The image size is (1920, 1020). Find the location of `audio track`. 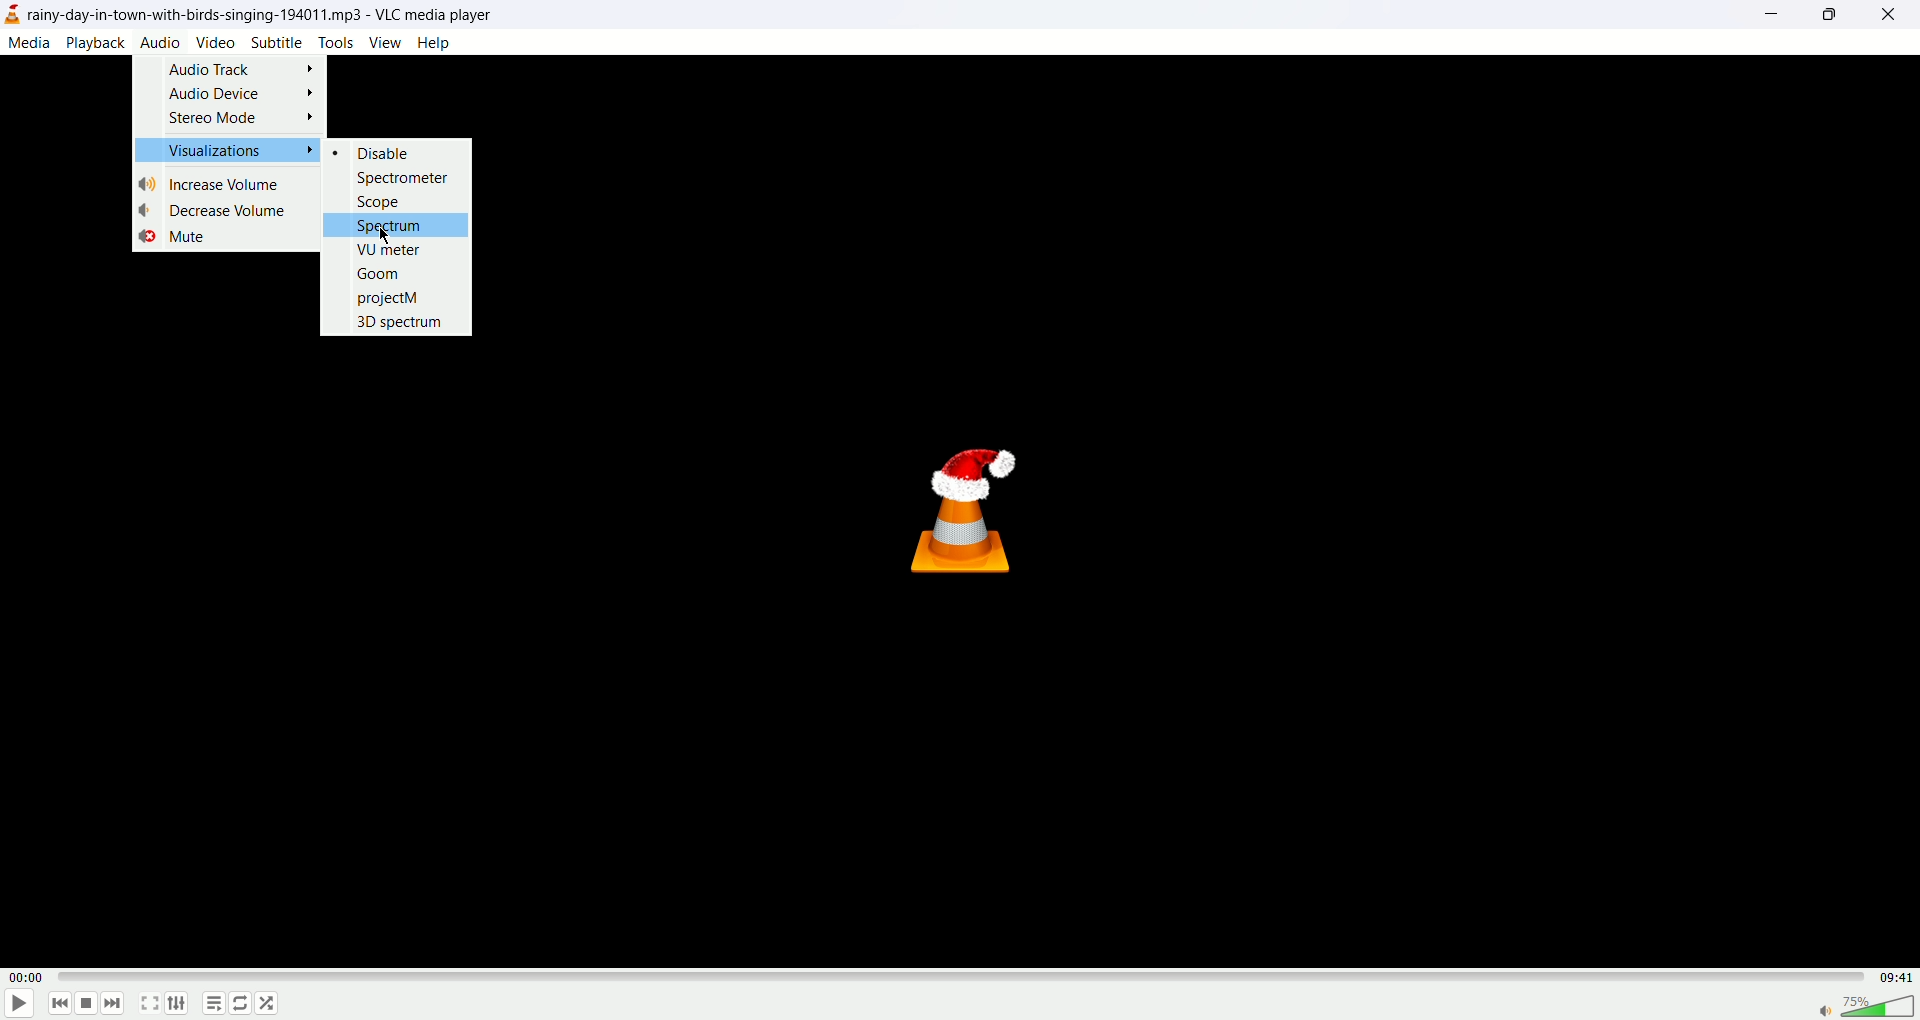

audio track is located at coordinates (242, 68).